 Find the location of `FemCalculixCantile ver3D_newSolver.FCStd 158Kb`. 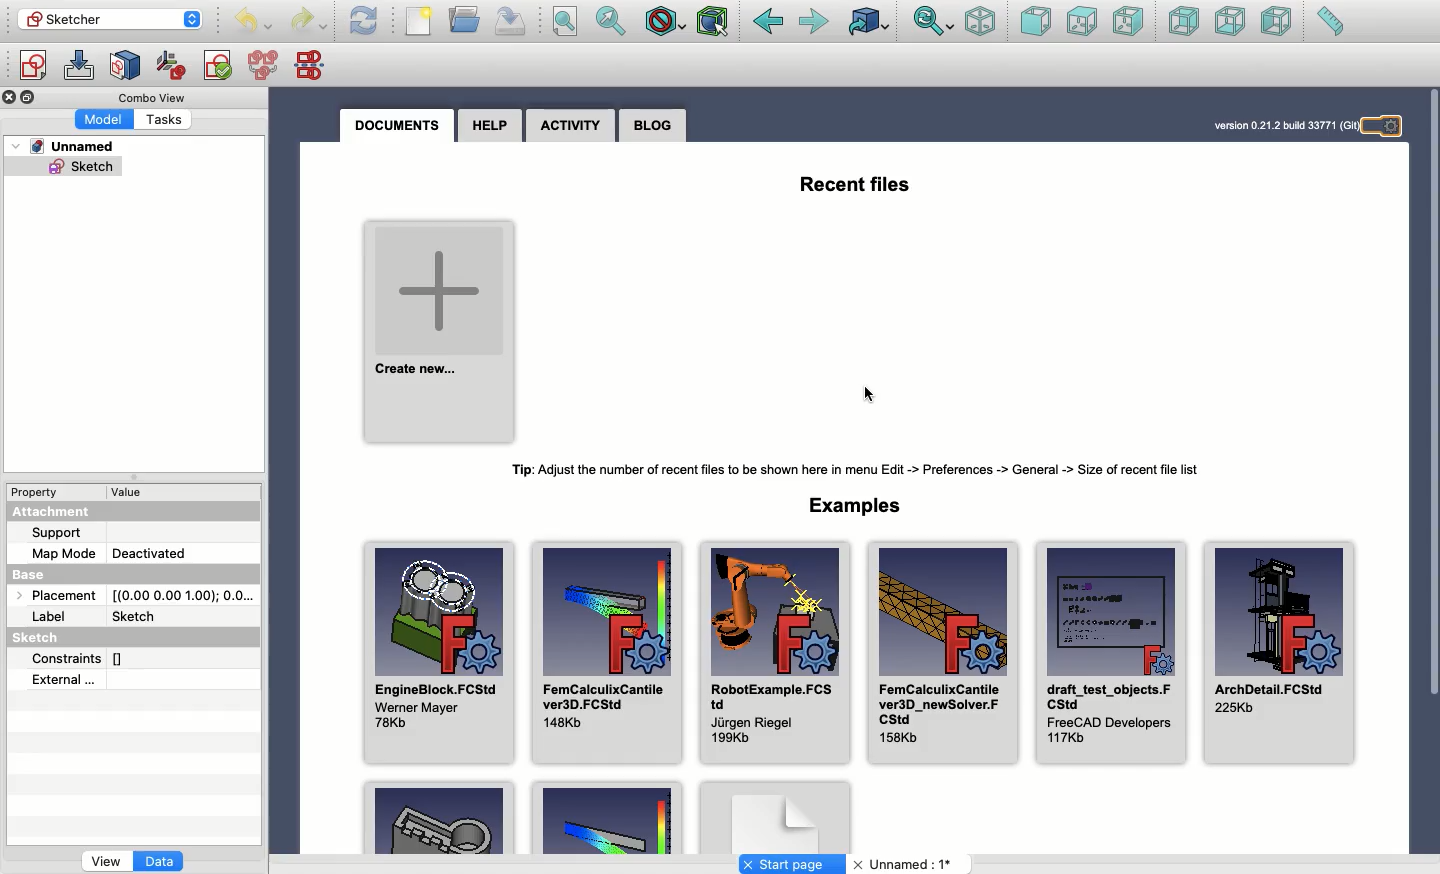

FemCalculixCantile ver3D_newSolver.FCStd 158Kb is located at coordinates (942, 651).